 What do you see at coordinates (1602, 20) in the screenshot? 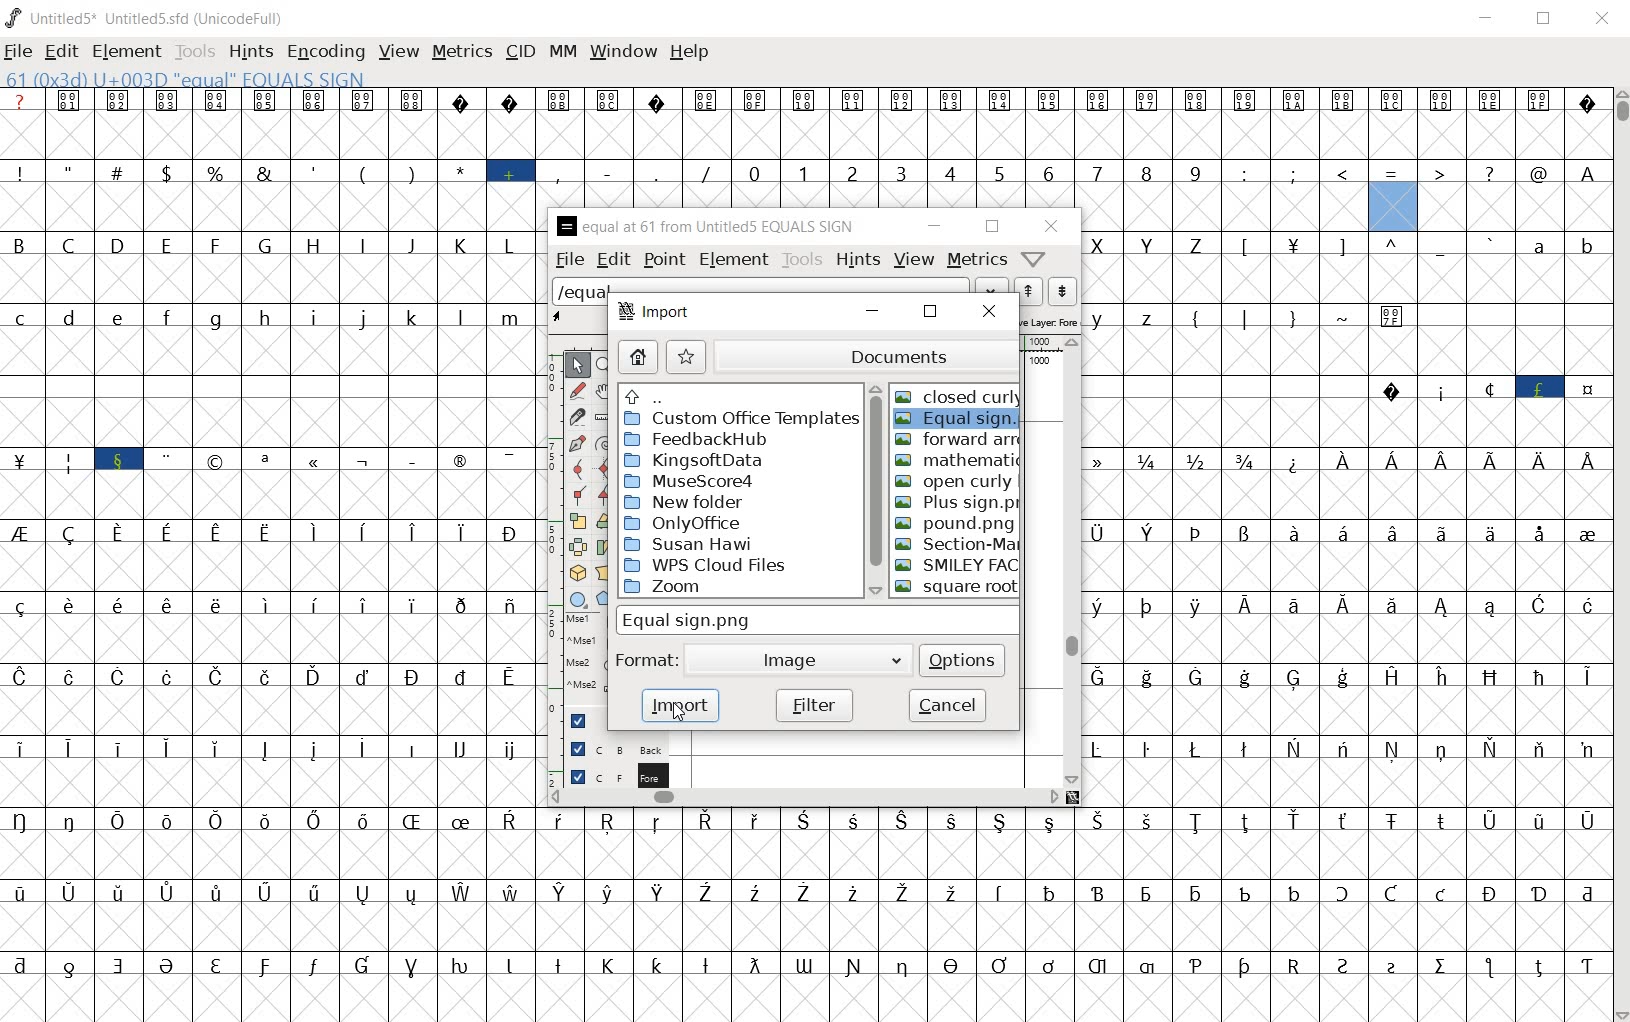
I see `close` at bounding box center [1602, 20].